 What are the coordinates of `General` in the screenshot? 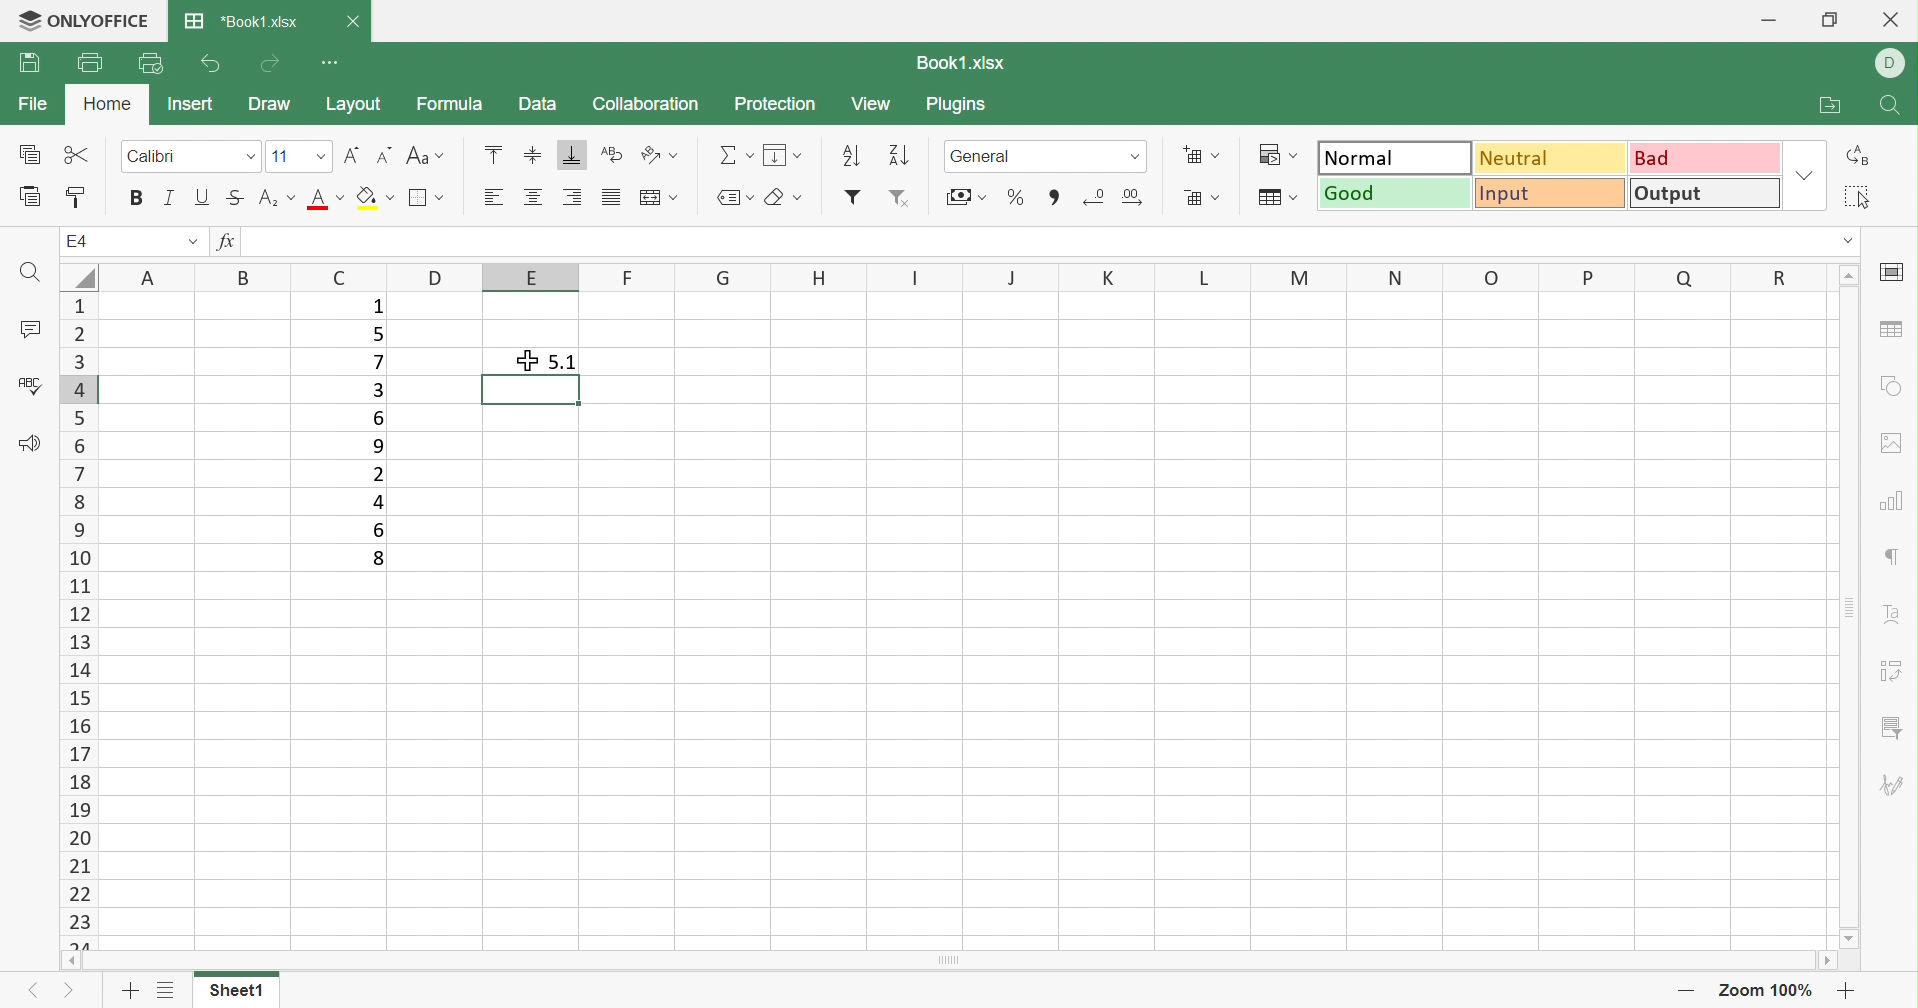 It's located at (984, 158).